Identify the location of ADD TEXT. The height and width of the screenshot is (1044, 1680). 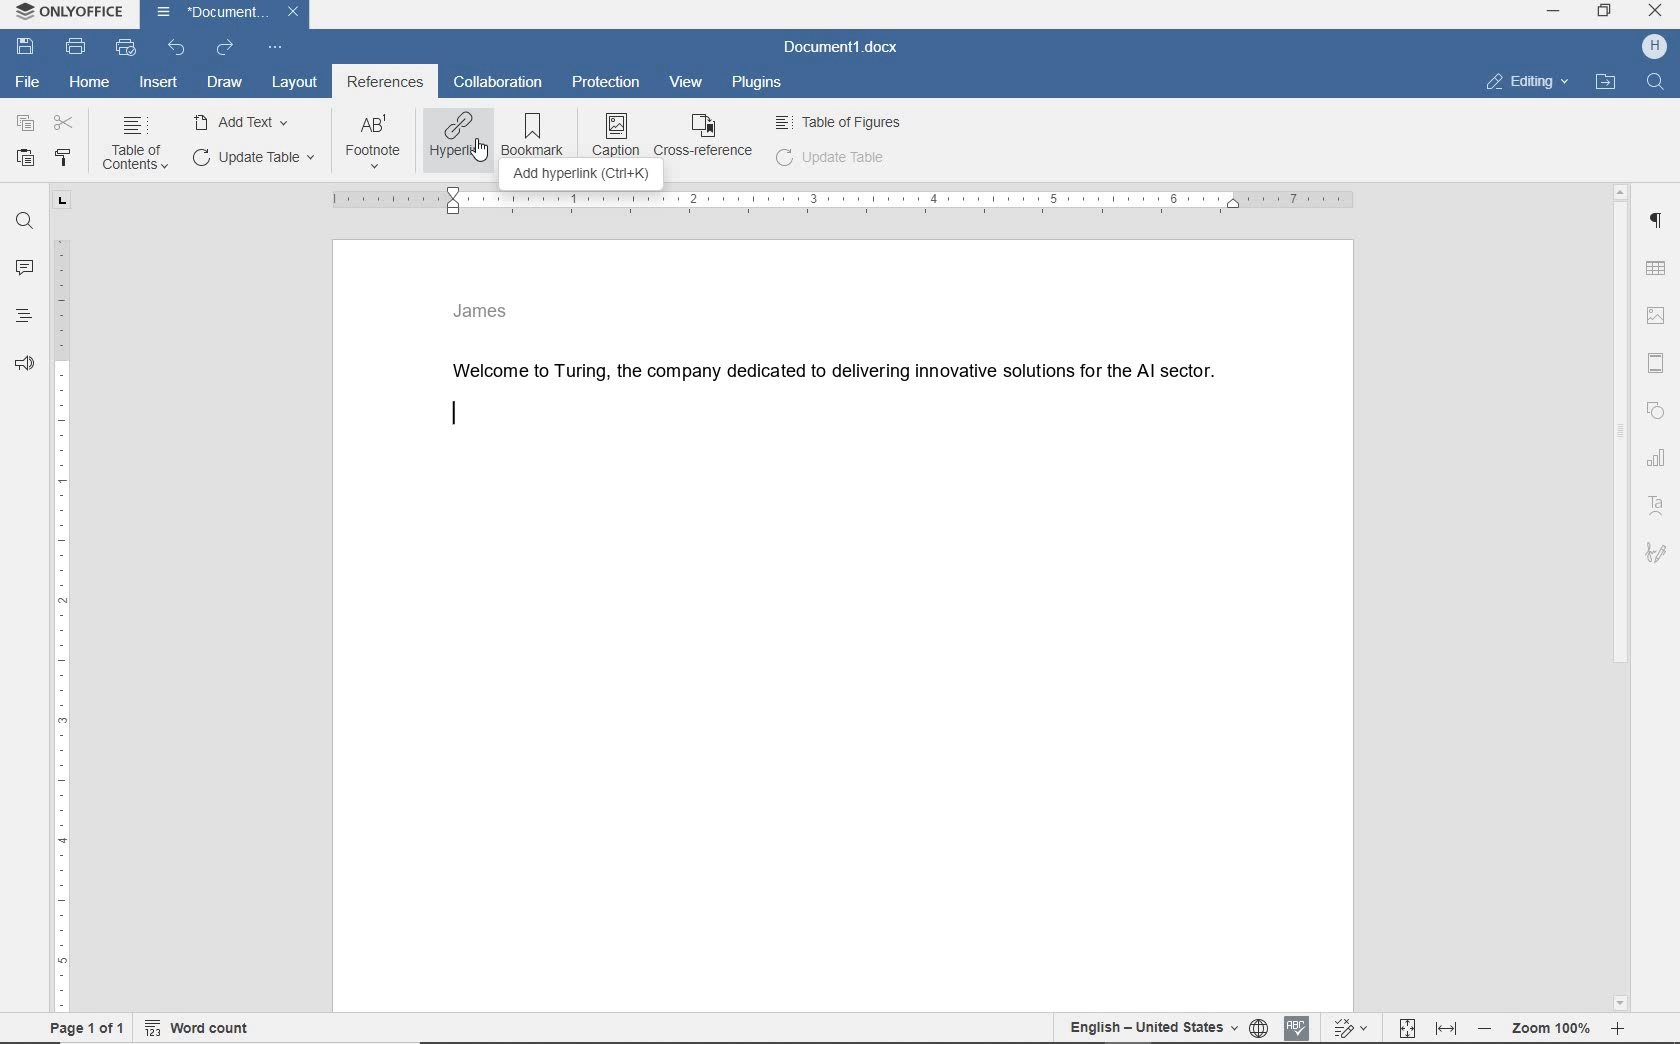
(245, 121).